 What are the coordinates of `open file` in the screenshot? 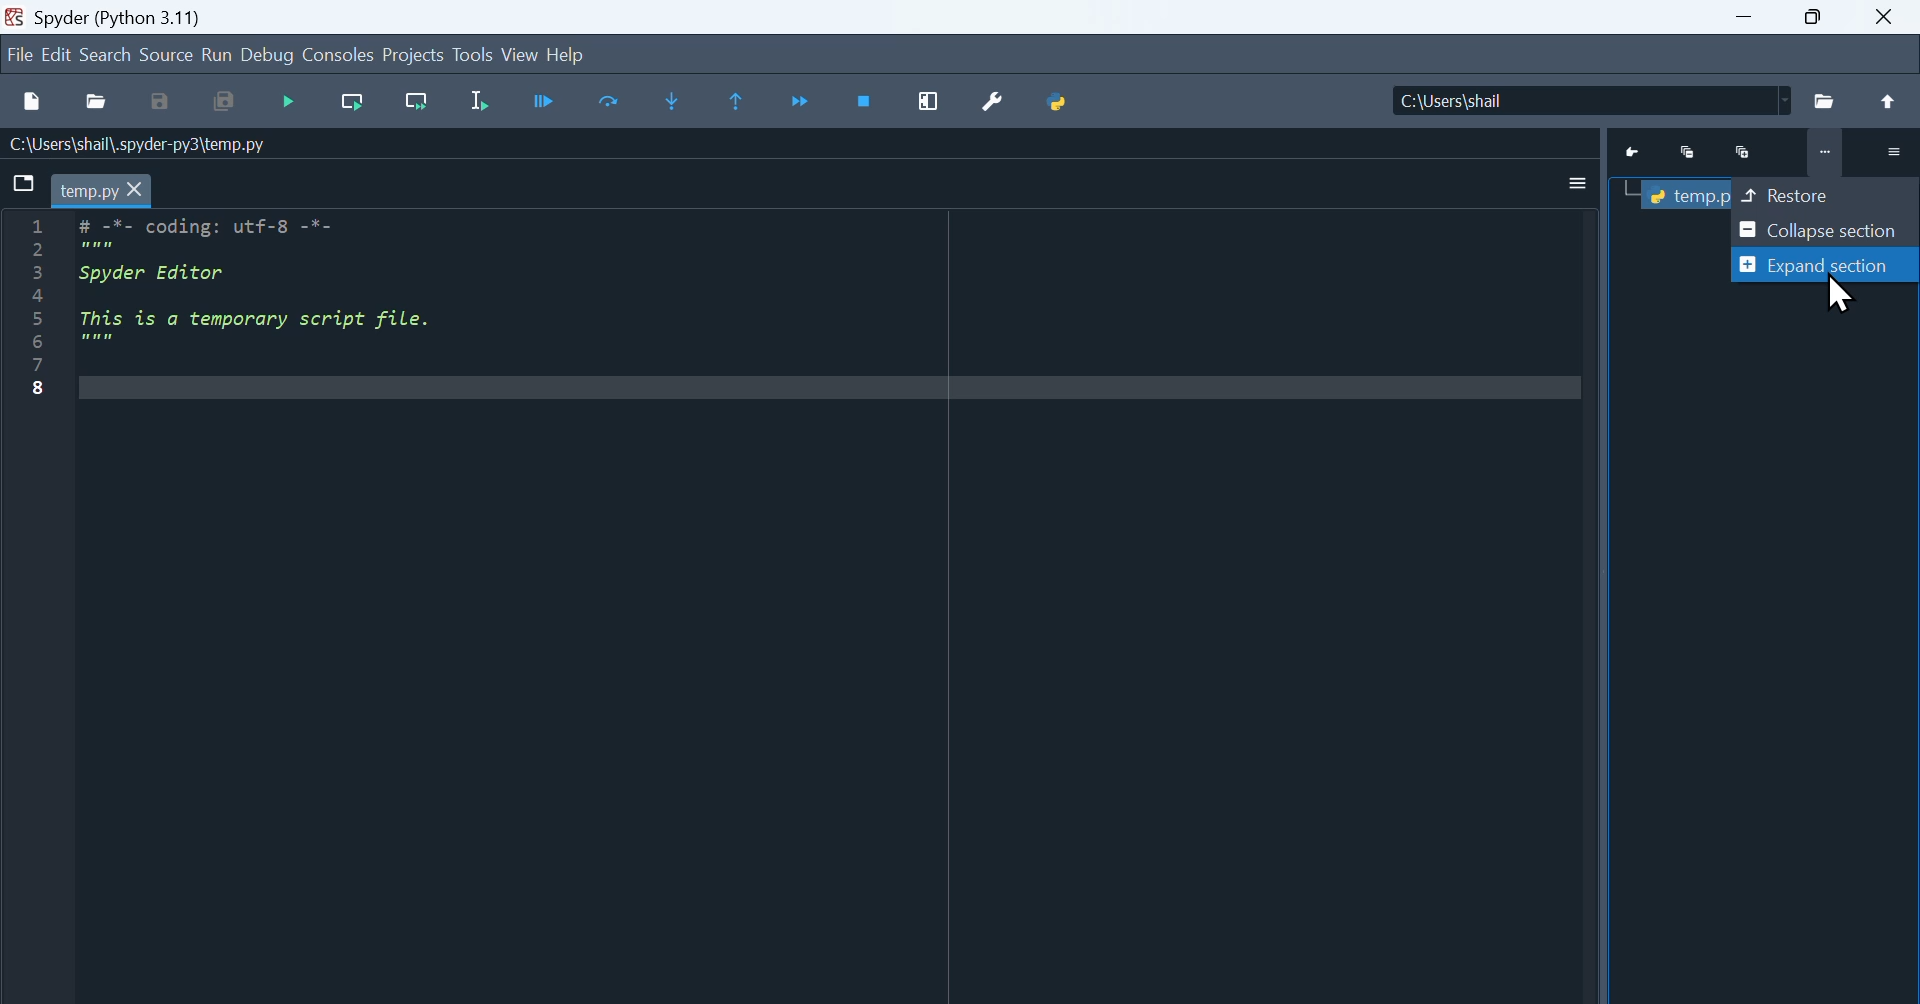 It's located at (96, 102).